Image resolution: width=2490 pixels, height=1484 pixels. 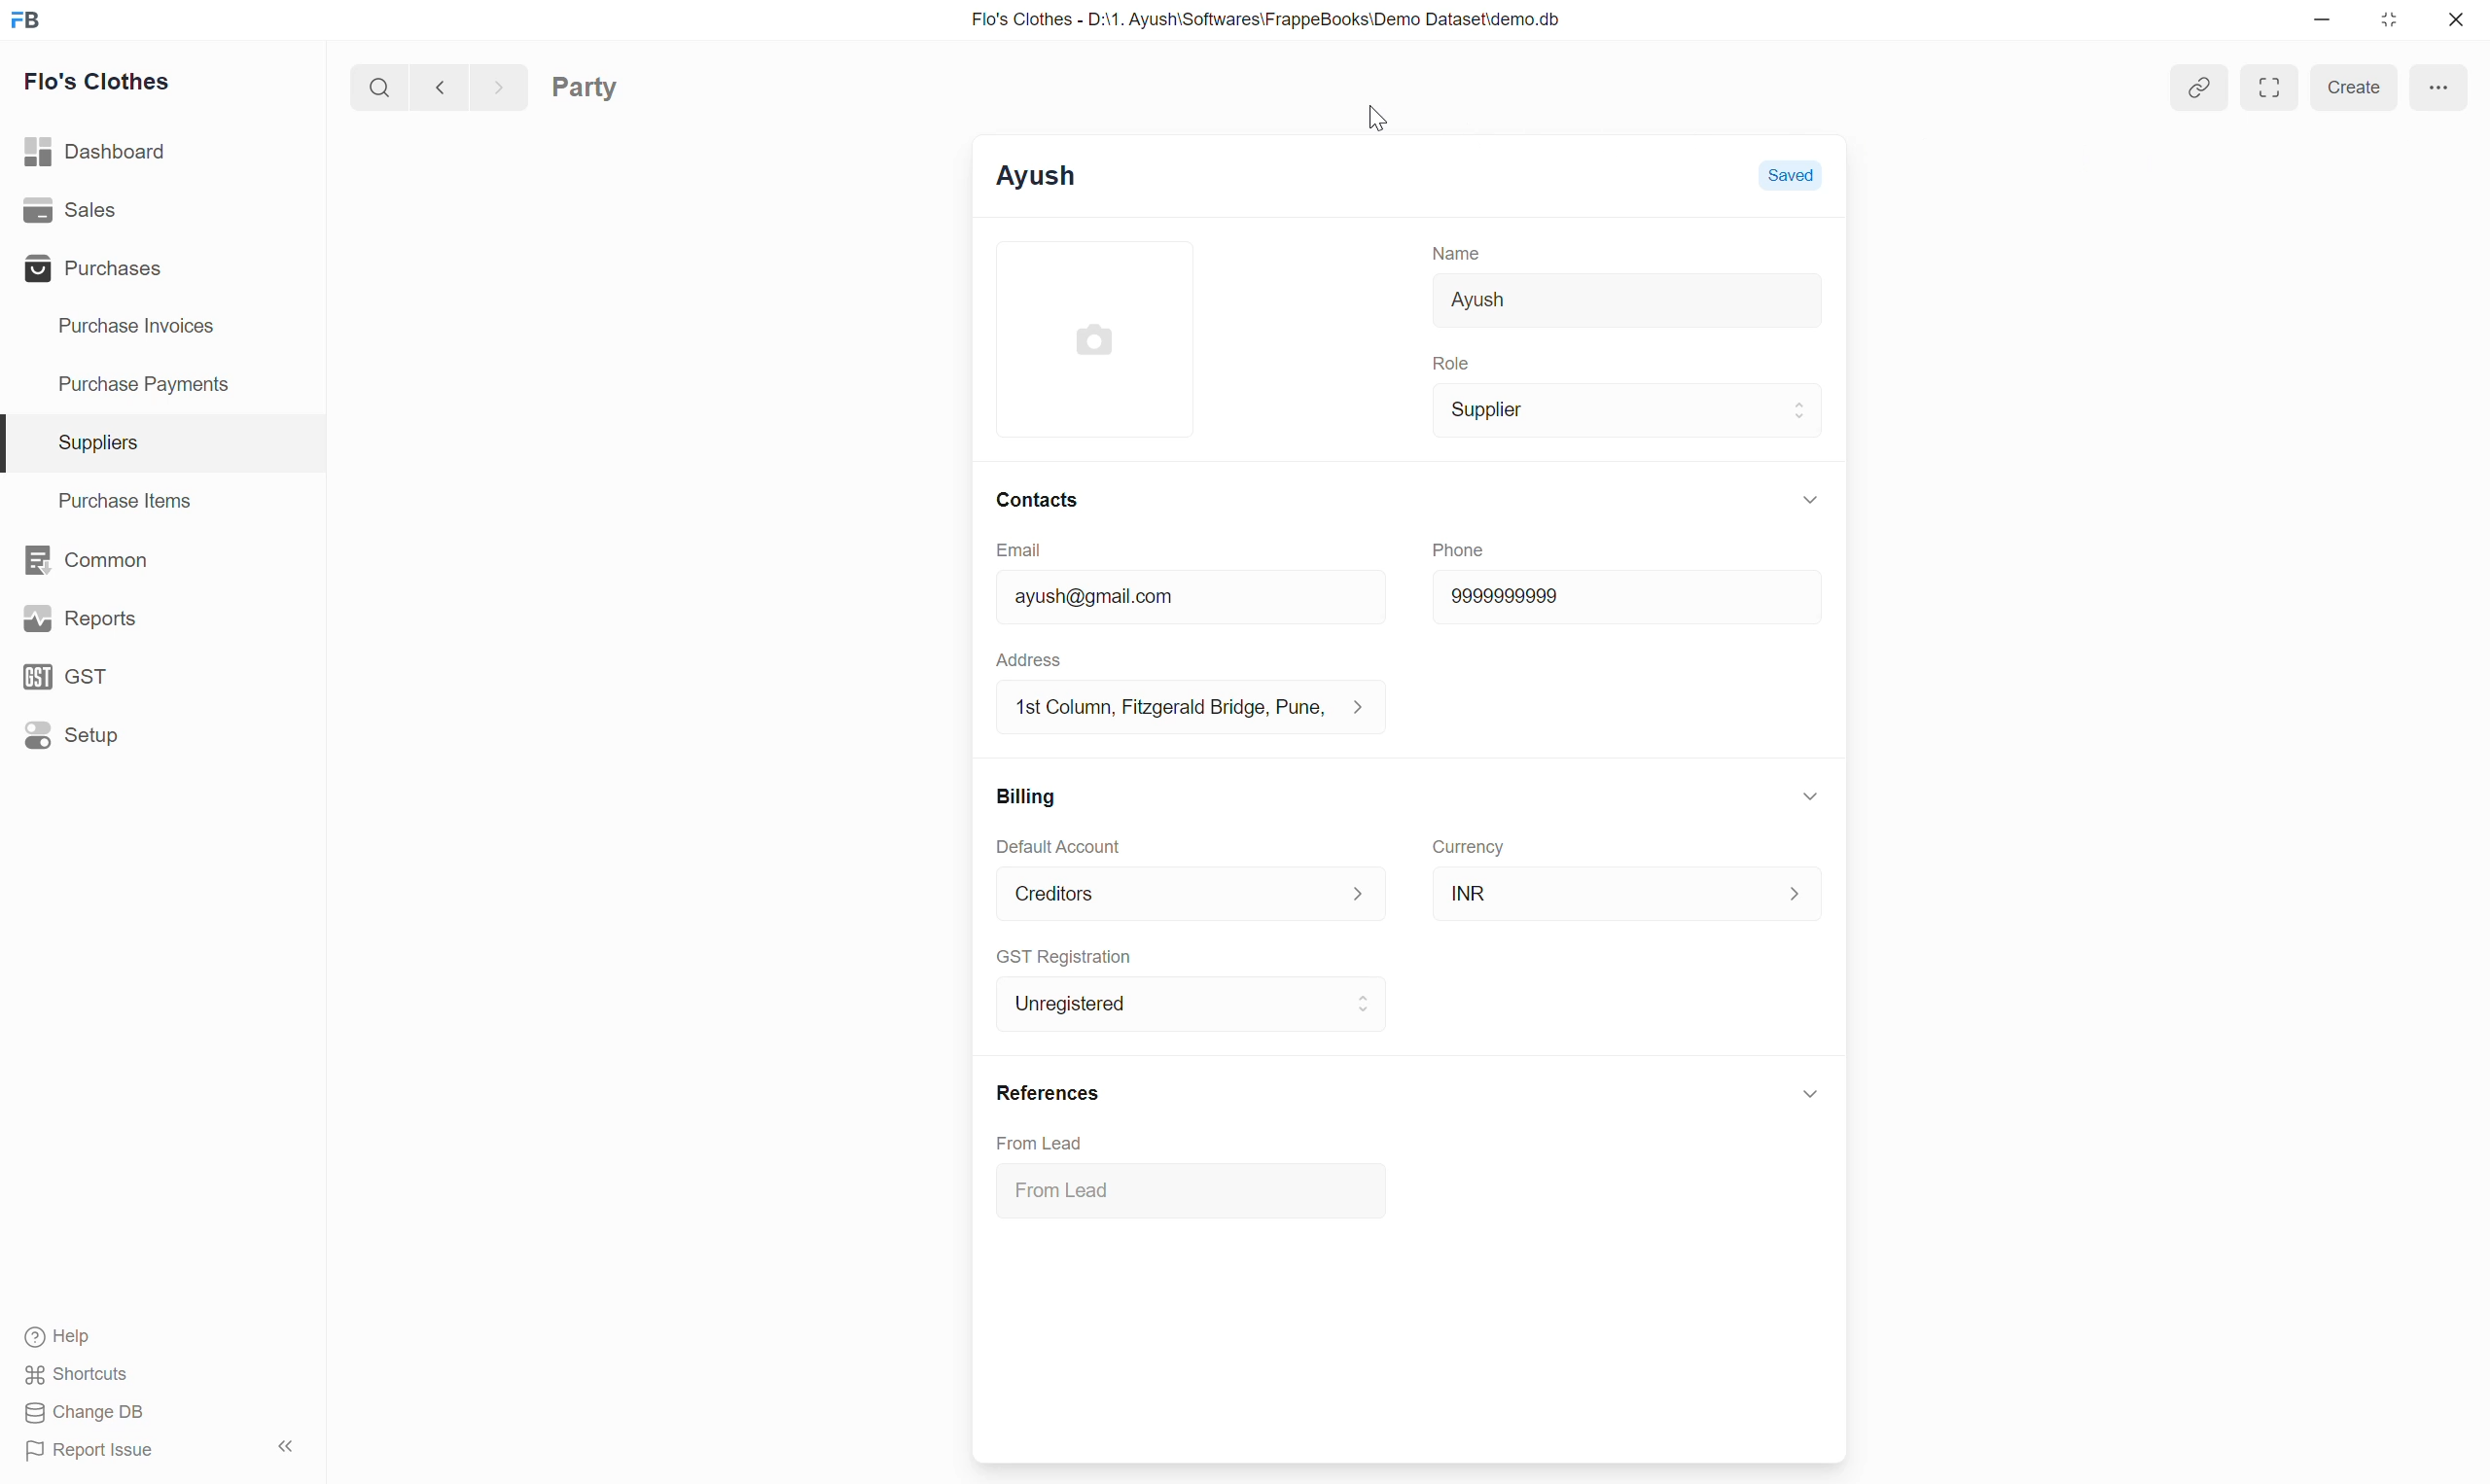 What do you see at coordinates (440, 86) in the screenshot?
I see `Previous` at bounding box center [440, 86].